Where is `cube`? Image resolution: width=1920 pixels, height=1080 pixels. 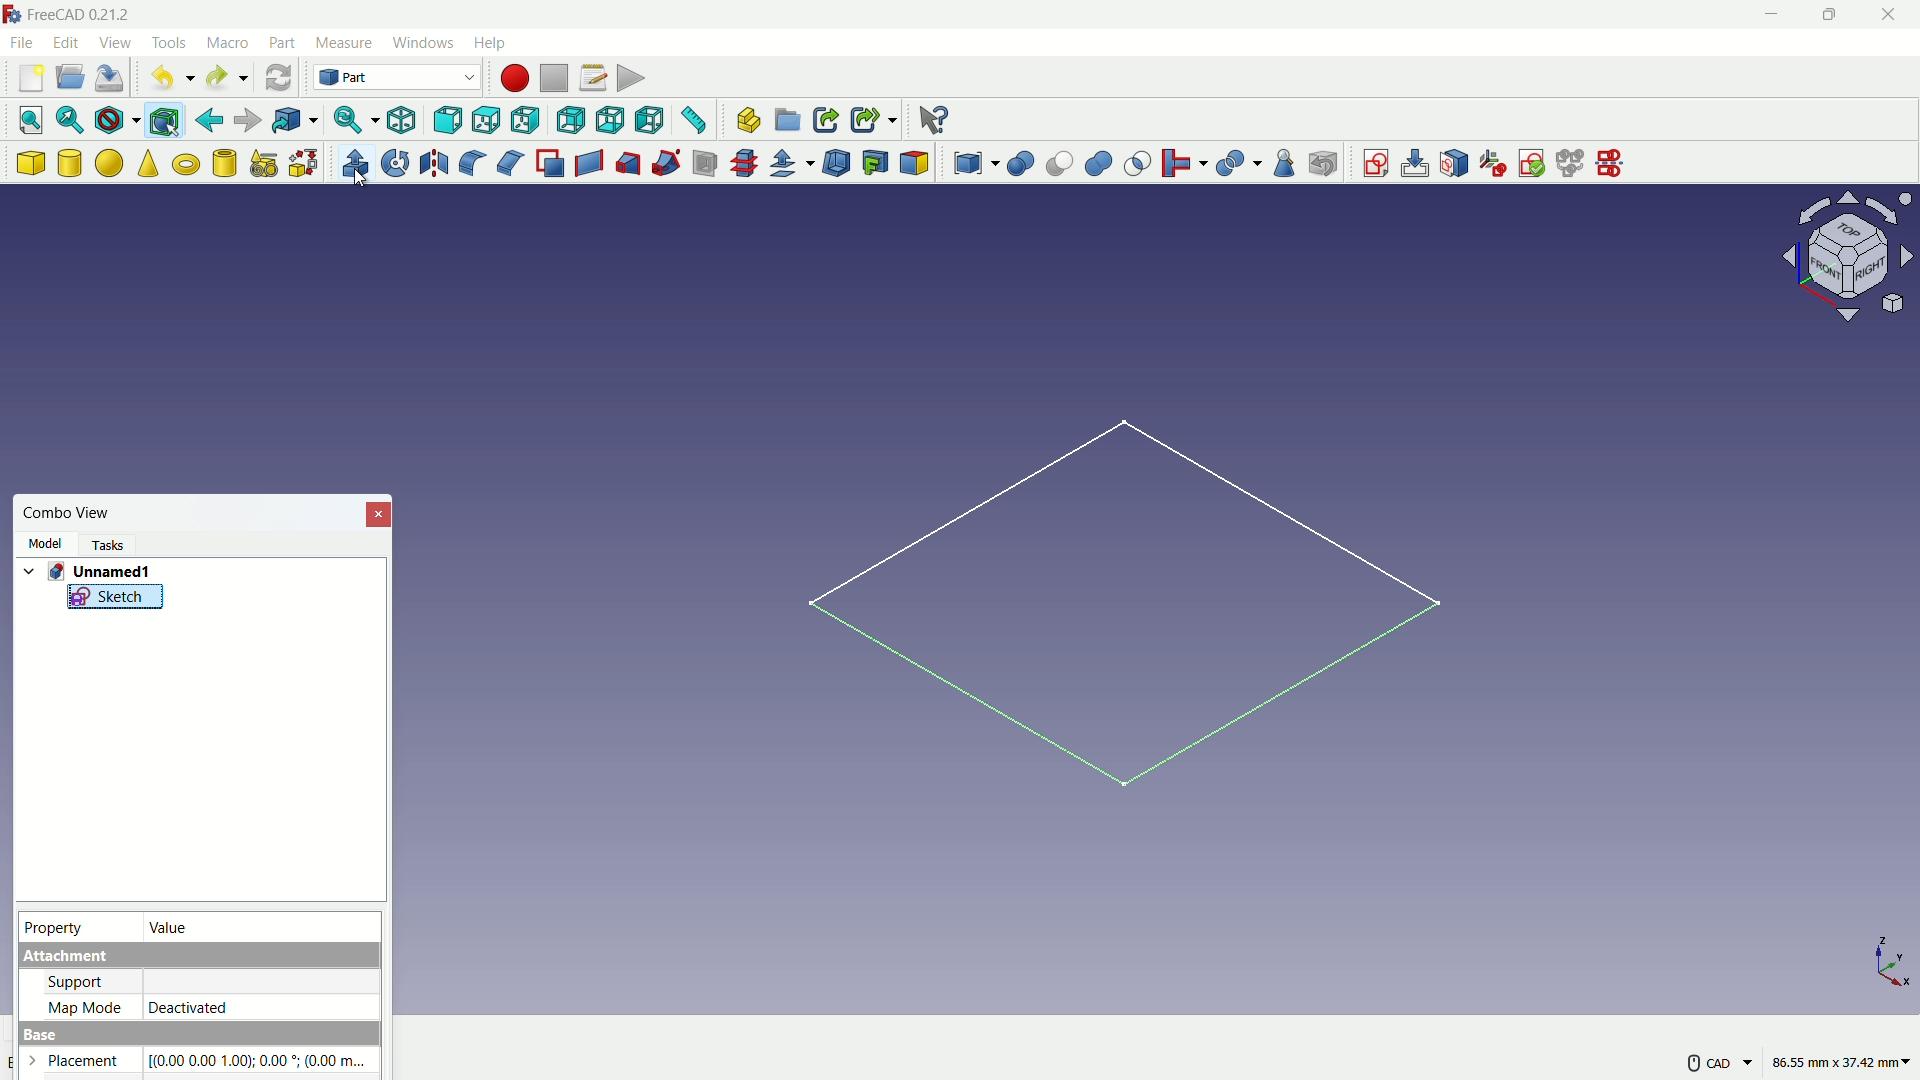 cube is located at coordinates (30, 163).